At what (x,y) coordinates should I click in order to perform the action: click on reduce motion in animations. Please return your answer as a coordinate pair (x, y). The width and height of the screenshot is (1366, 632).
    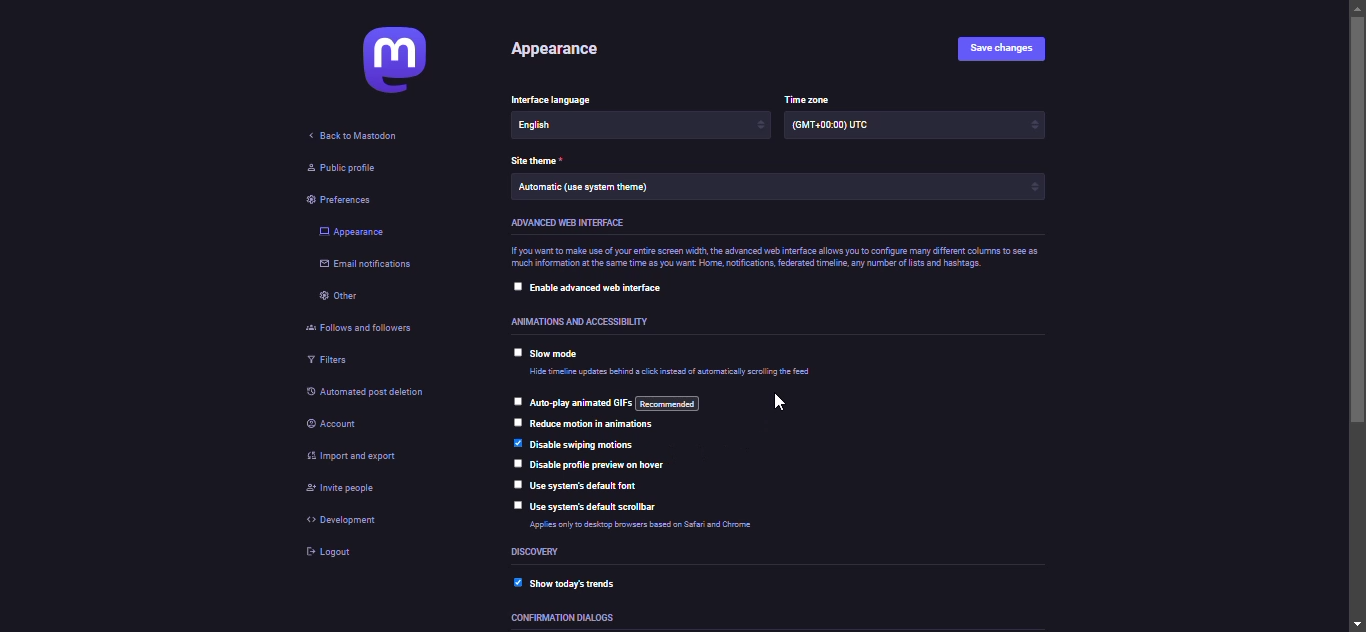
    Looking at the image, I should click on (593, 427).